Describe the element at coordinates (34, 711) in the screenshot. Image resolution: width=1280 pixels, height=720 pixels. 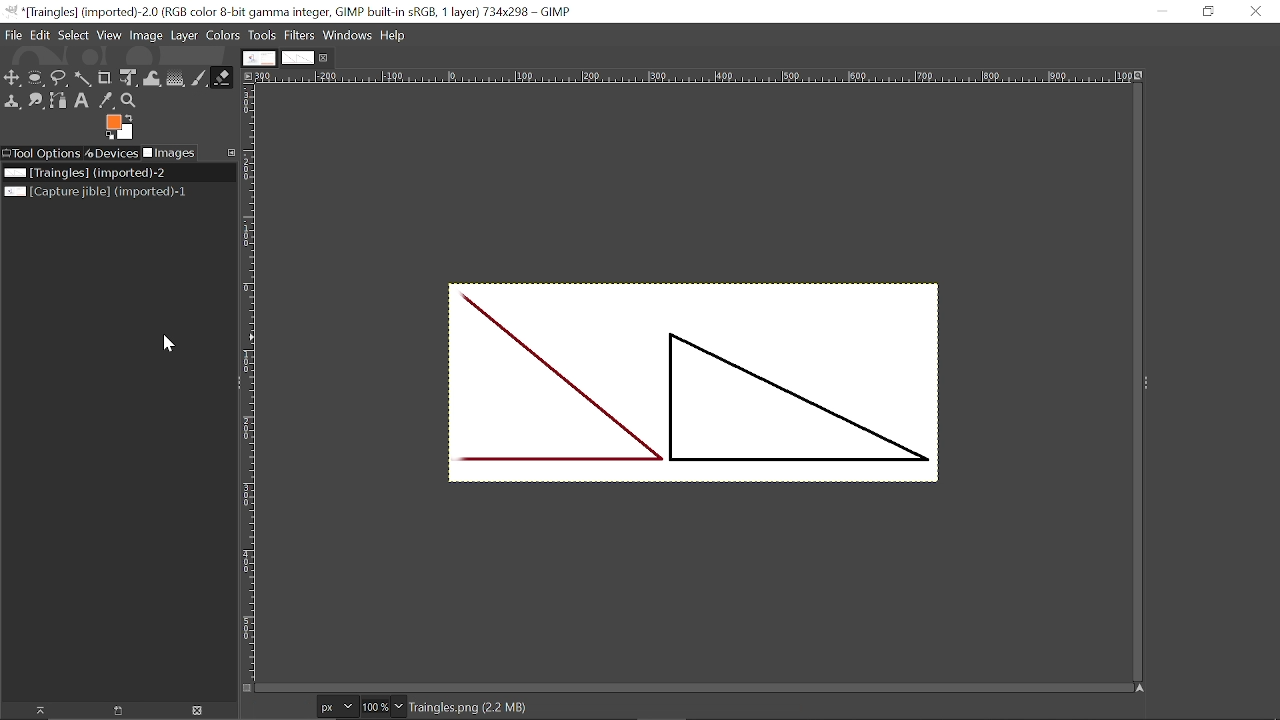
I see `Raise this image display` at that location.